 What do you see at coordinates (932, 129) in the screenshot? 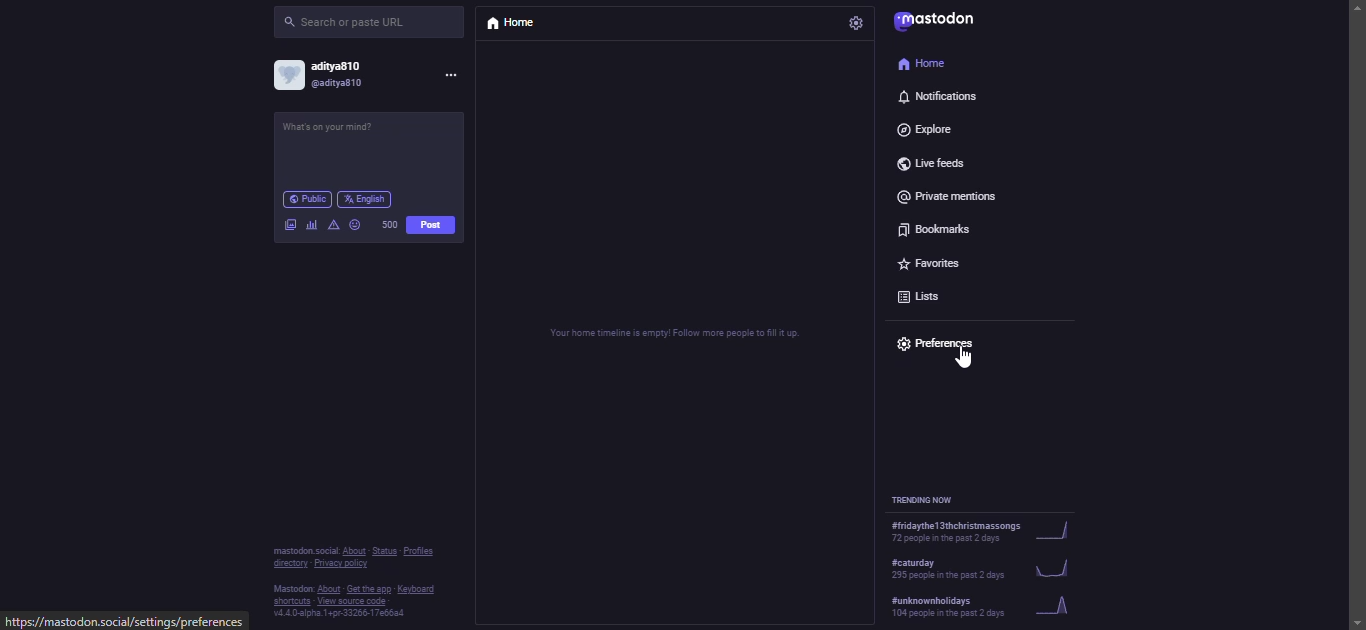
I see `explore` at bounding box center [932, 129].